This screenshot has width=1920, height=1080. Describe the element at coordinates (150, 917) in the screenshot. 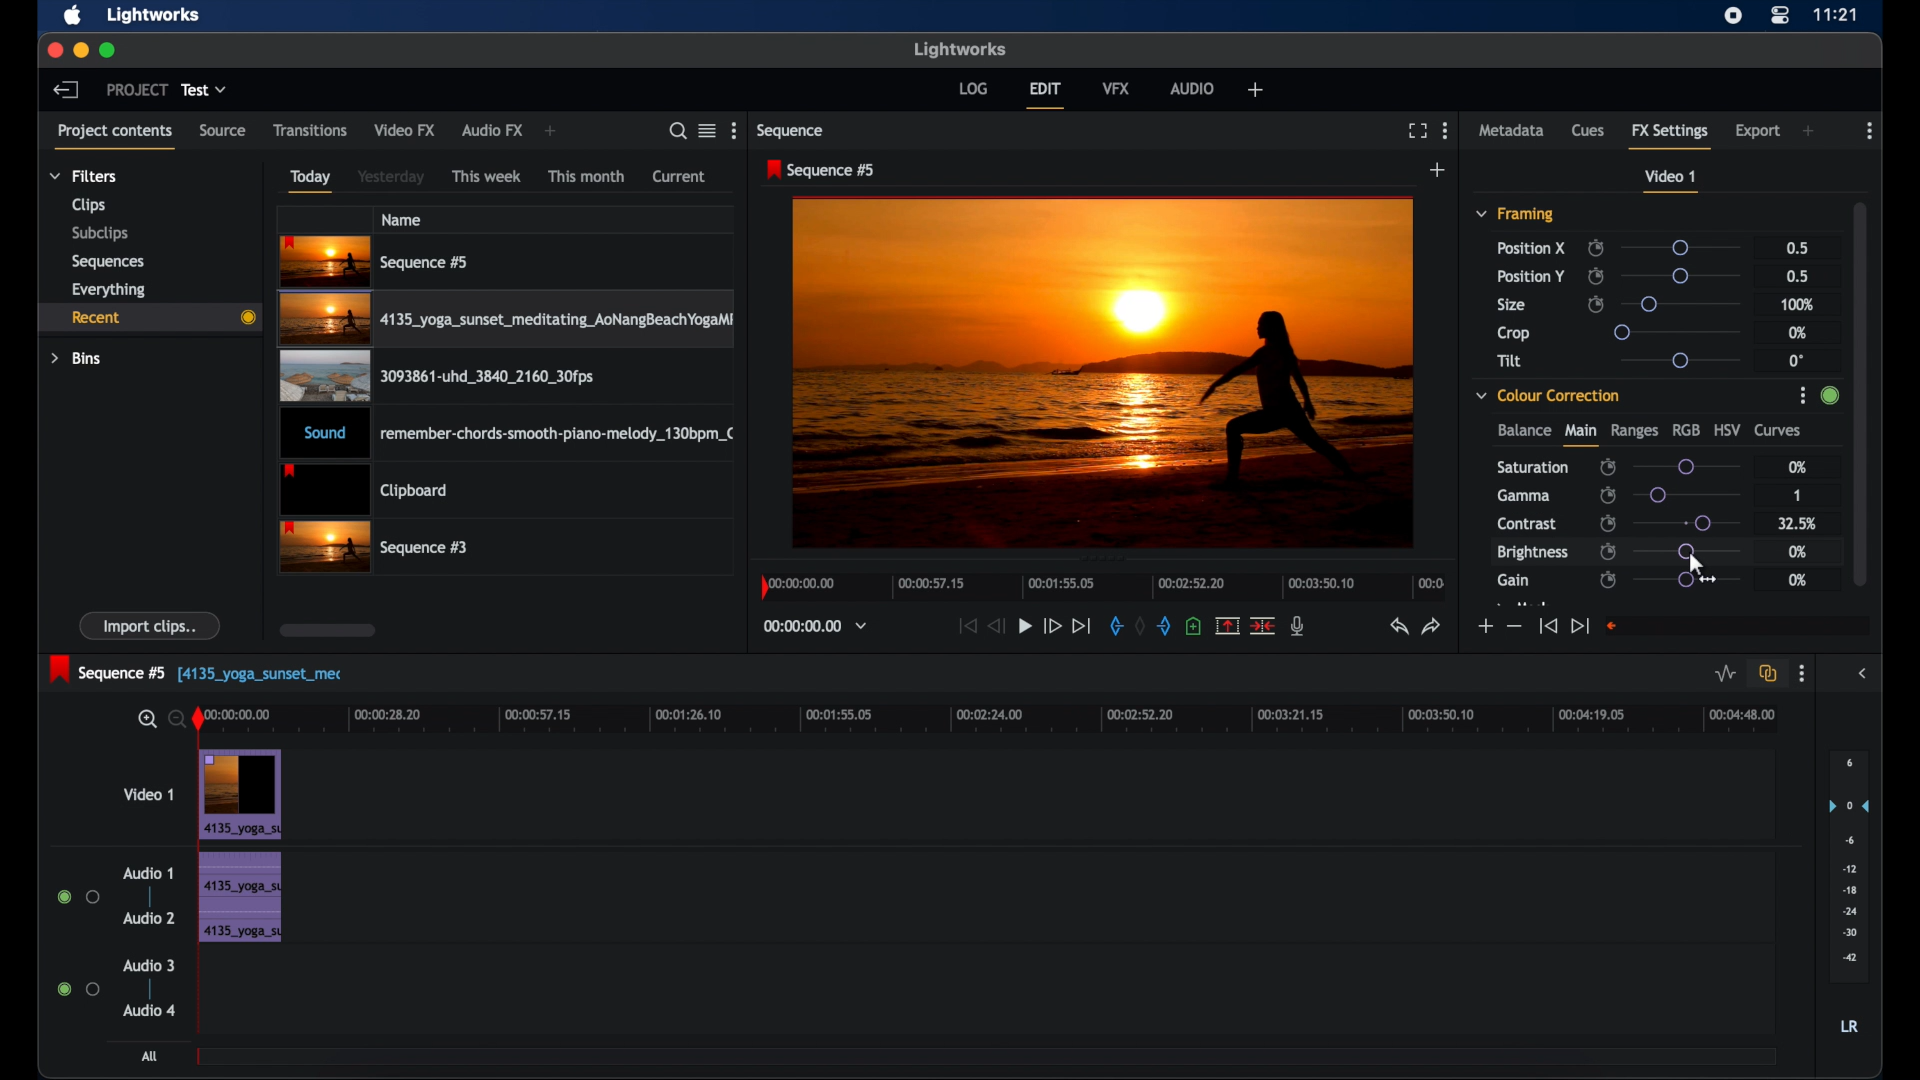

I see `audio 2` at that location.